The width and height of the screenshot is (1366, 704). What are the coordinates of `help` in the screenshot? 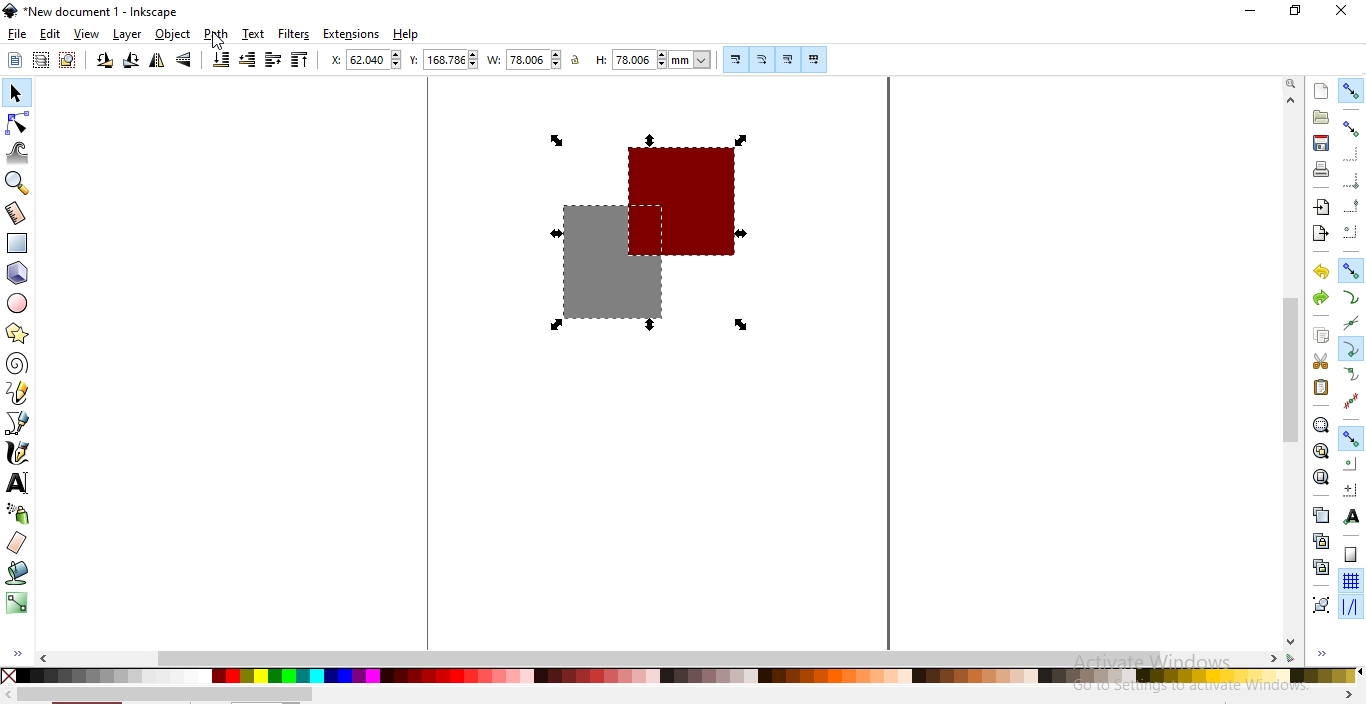 It's located at (406, 35).